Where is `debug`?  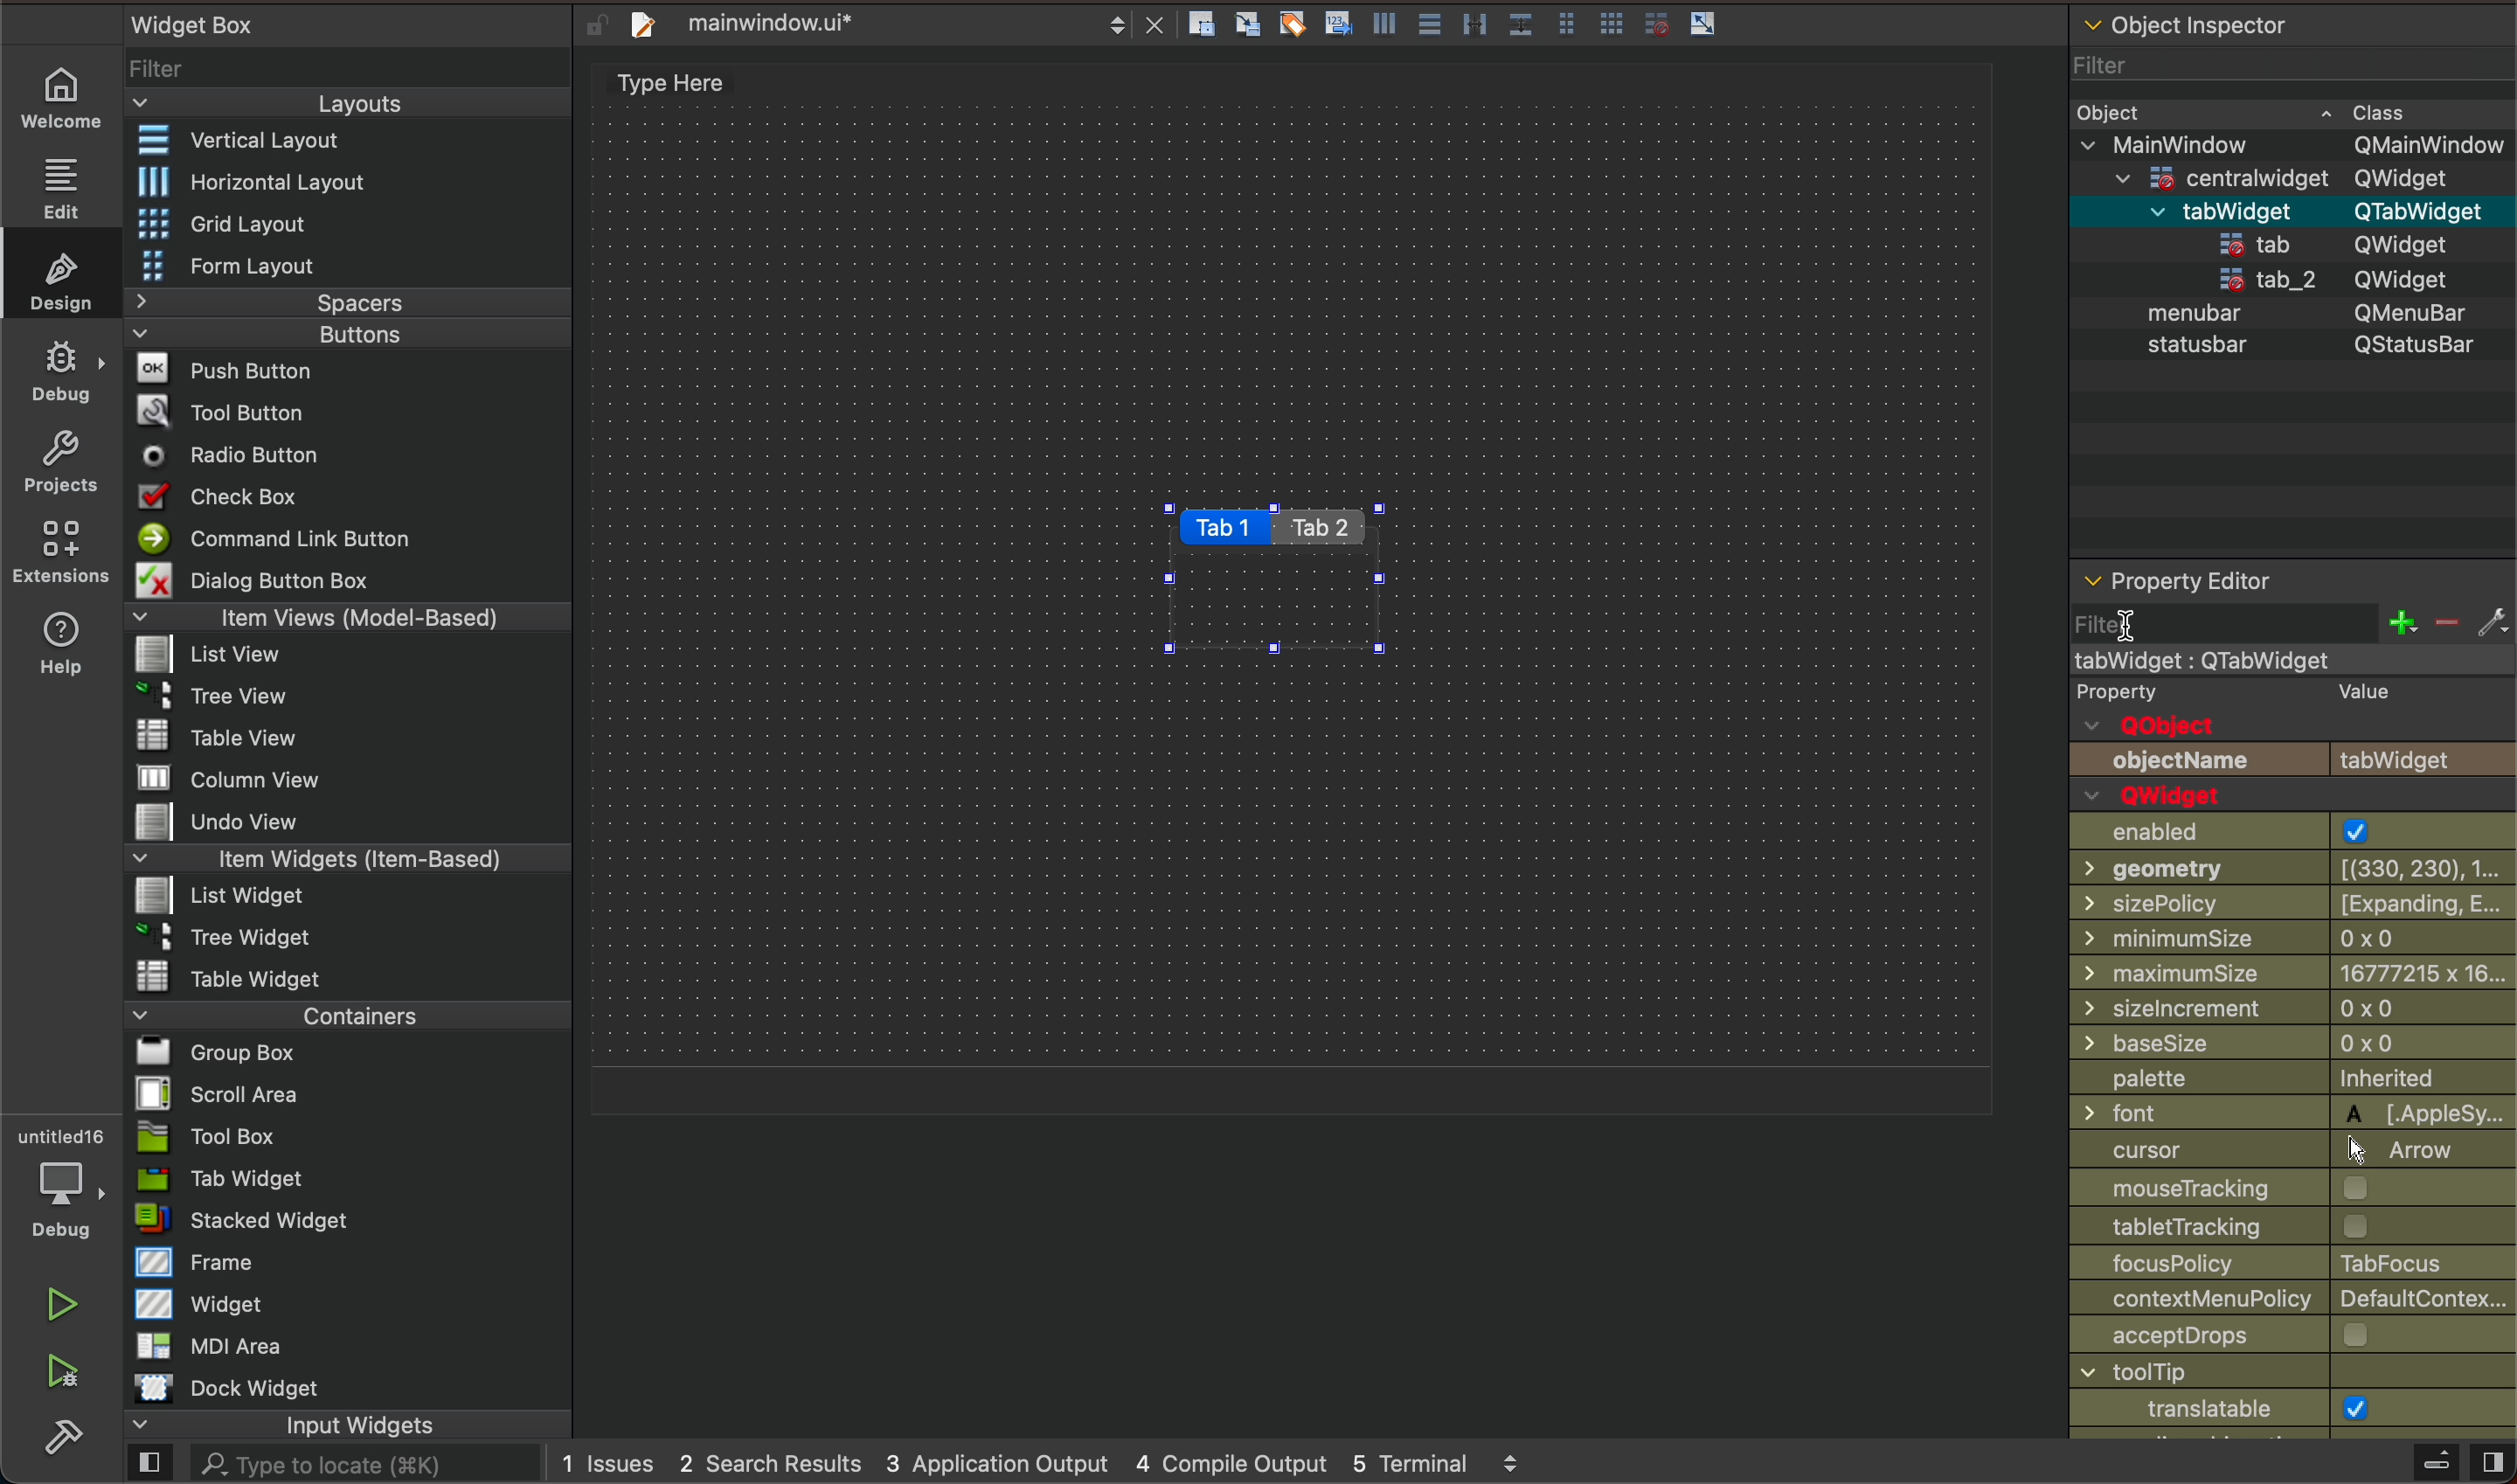
debug is located at coordinates (62, 369).